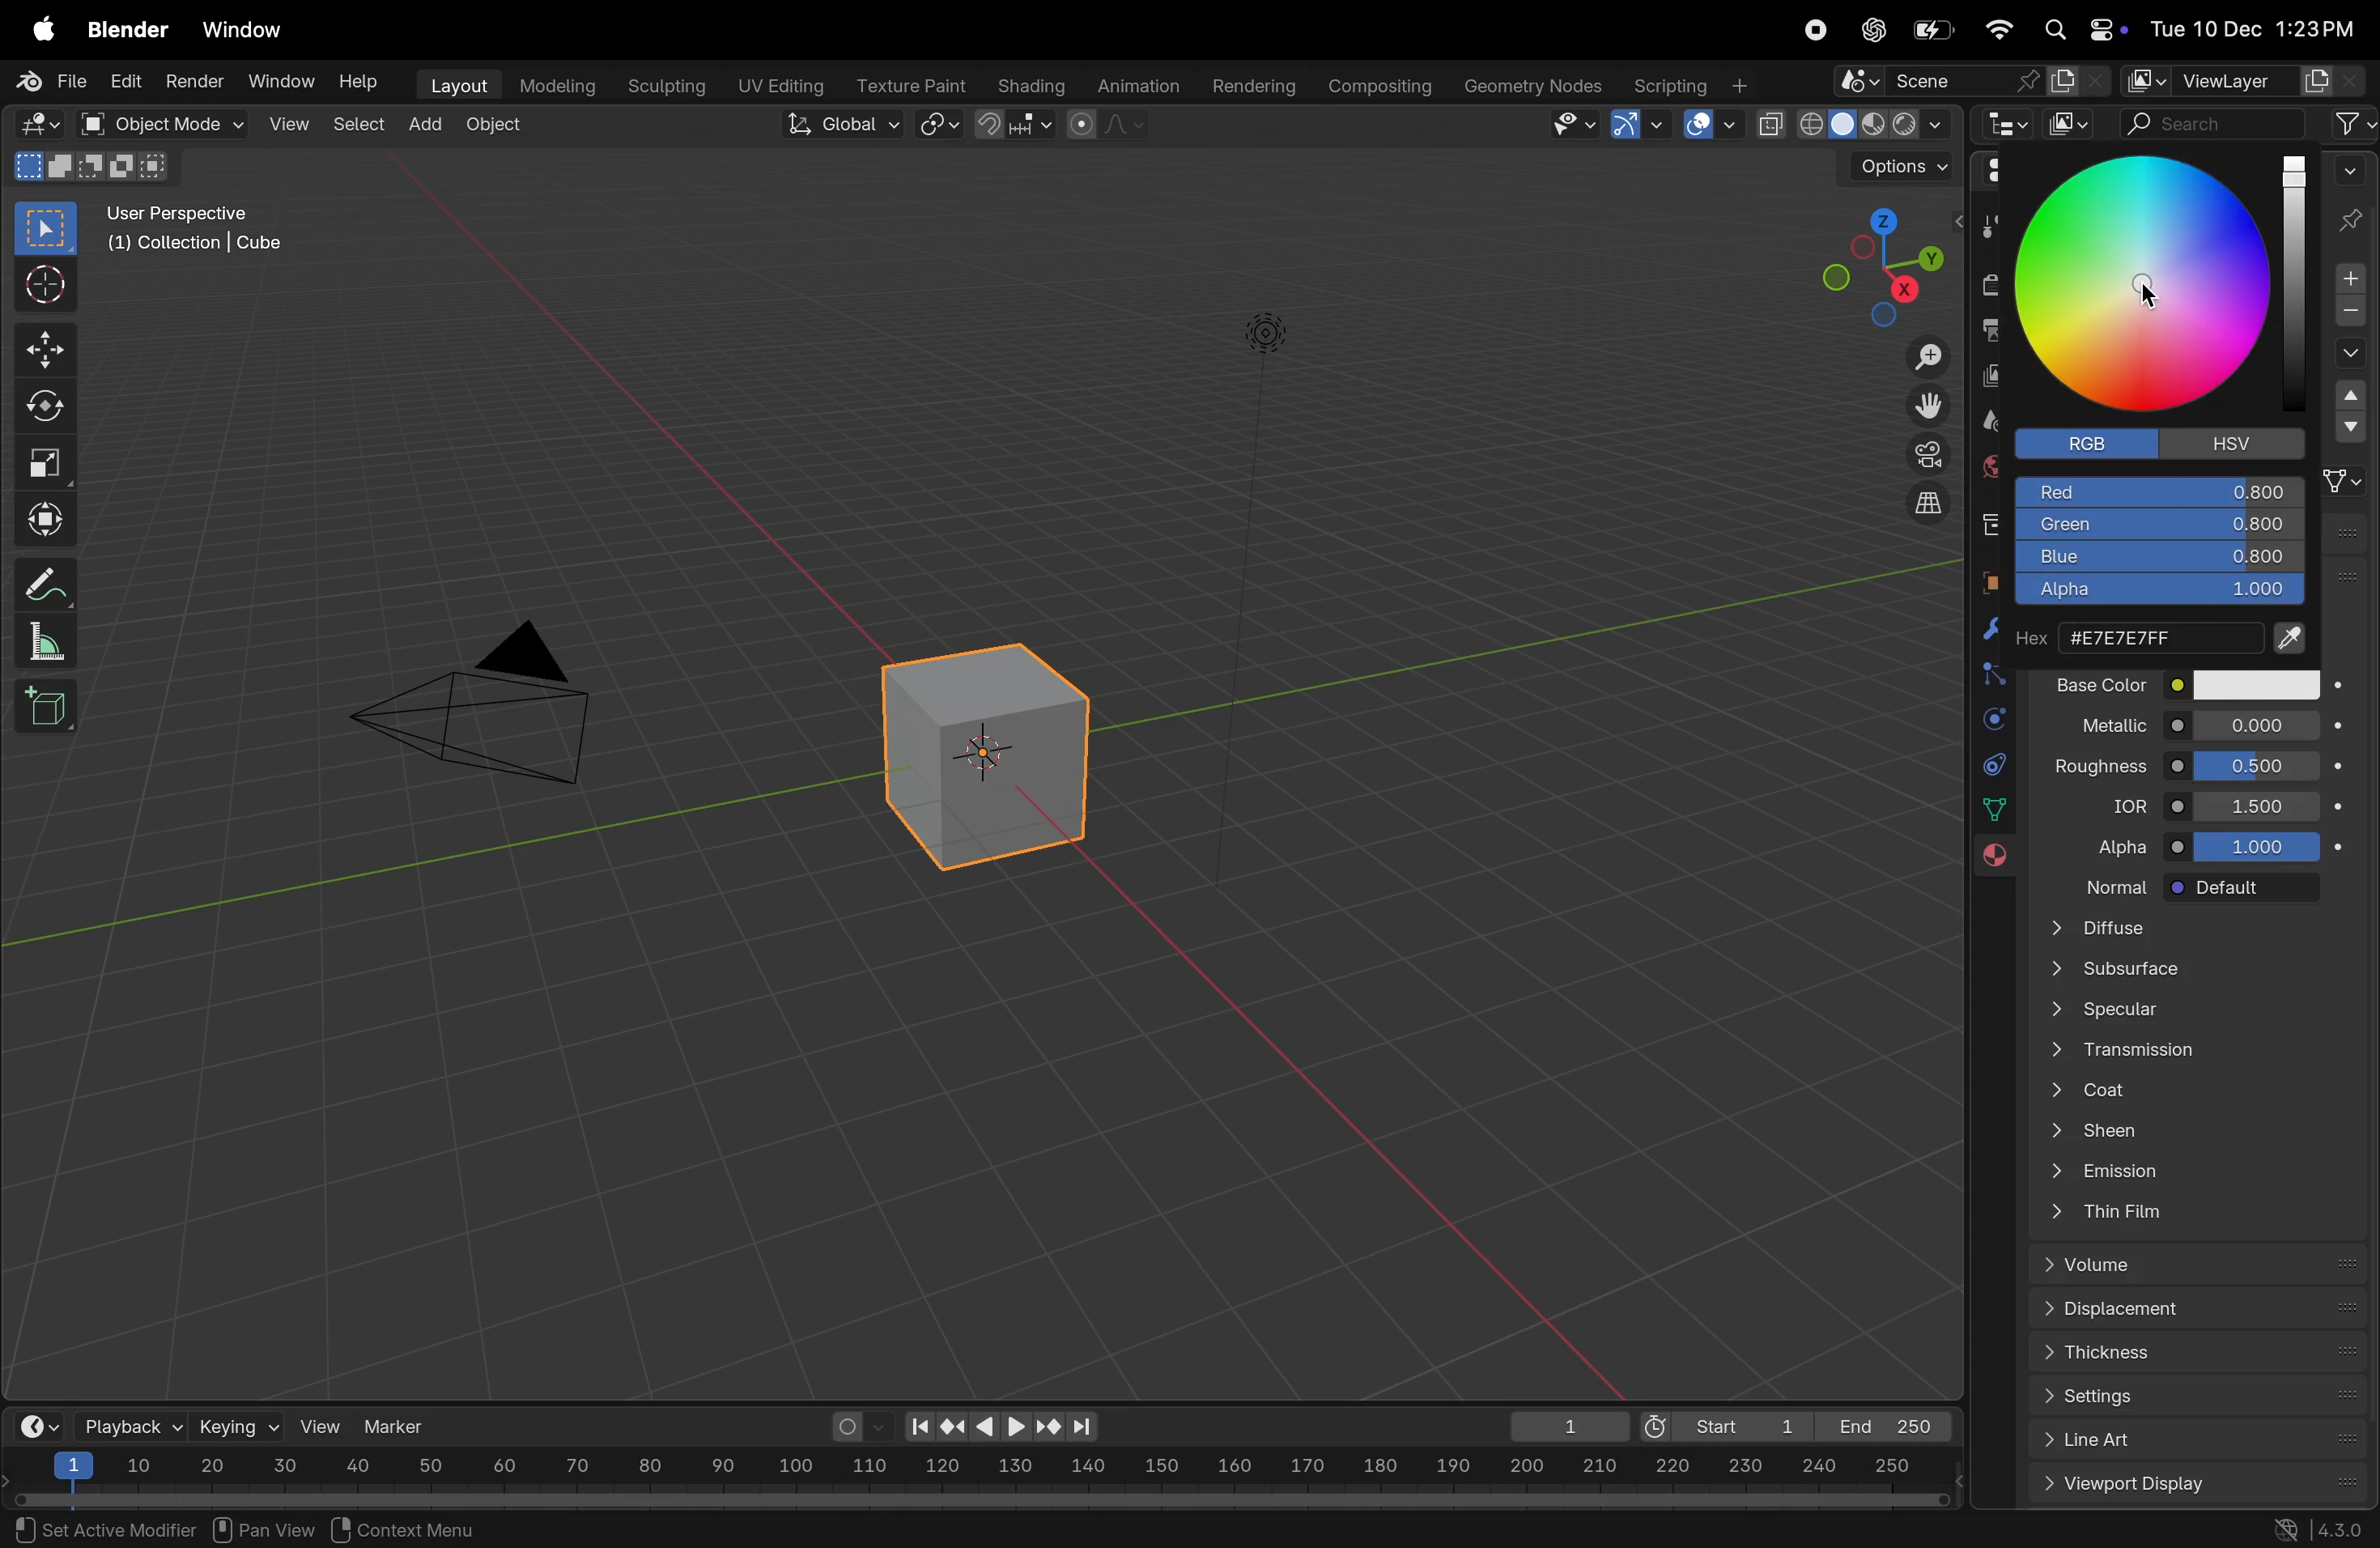 This screenshot has width=2380, height=1548. Describe the element at coordinates (402, 1424) in the screenshot. I see `marker` at that location.